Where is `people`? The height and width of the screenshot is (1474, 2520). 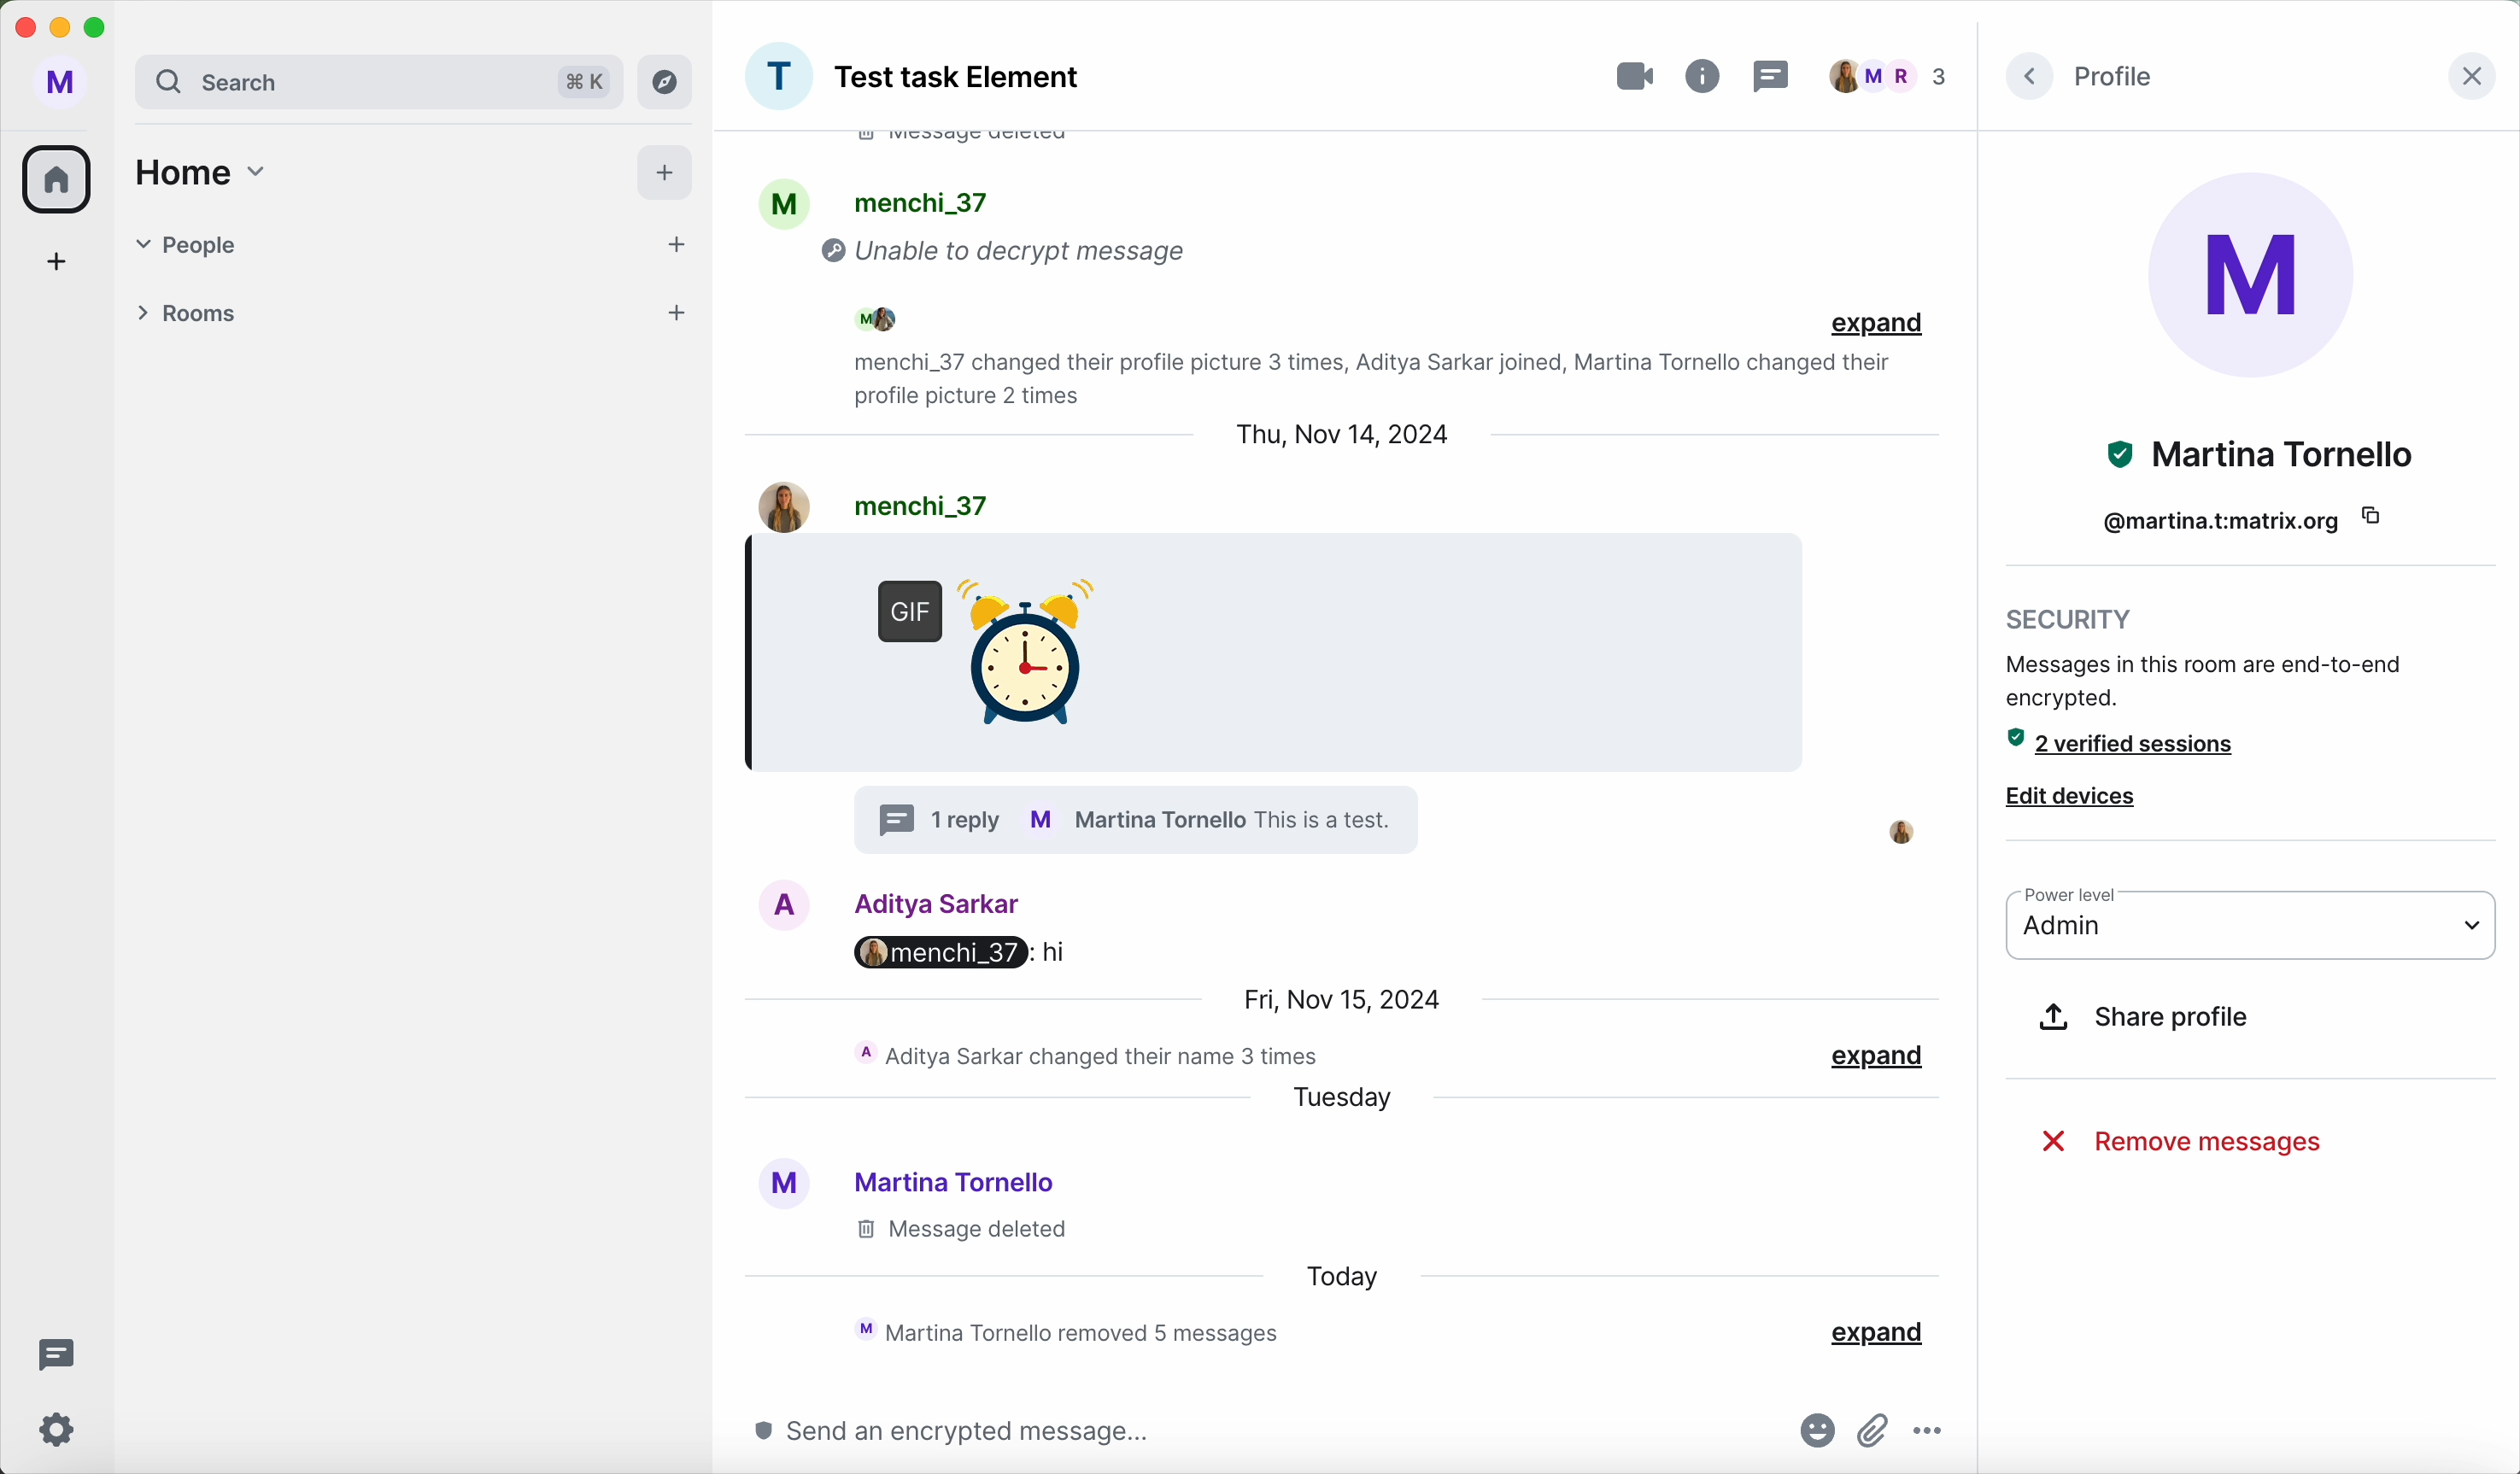 people is located at coordinates (1891, 75).